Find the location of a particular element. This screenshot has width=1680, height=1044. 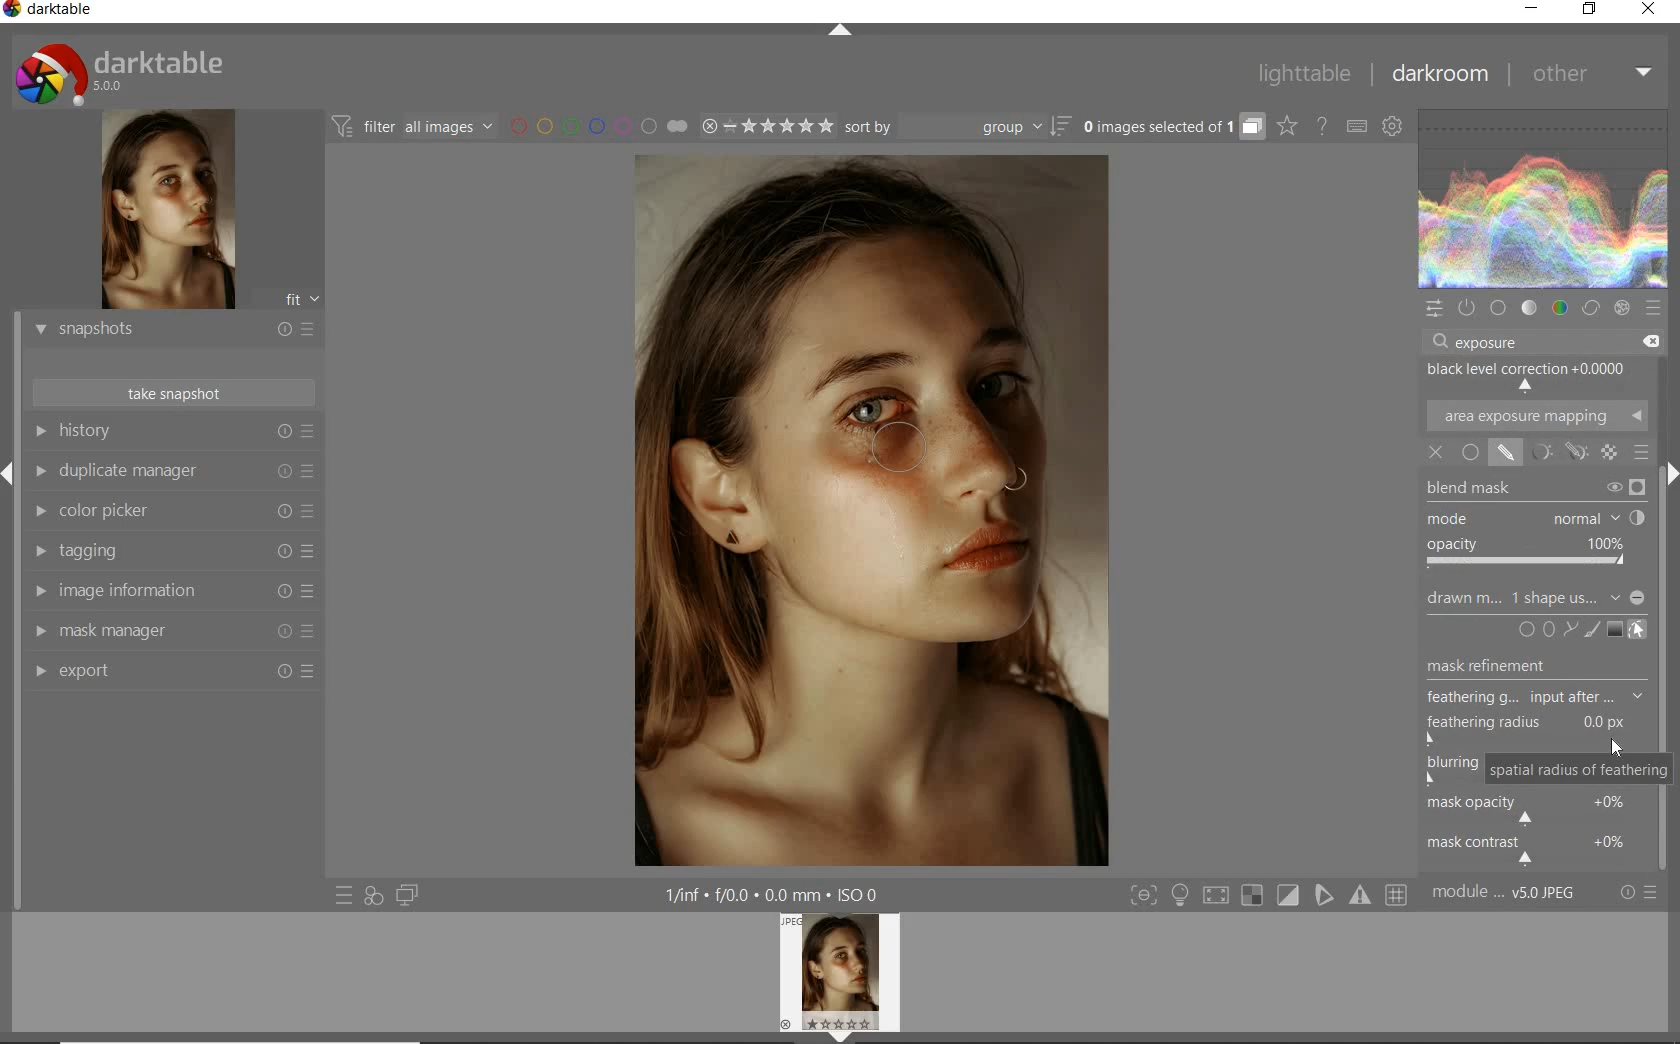

BLACK LEVEL CORRECTION is located at coordinates (1534, 378).